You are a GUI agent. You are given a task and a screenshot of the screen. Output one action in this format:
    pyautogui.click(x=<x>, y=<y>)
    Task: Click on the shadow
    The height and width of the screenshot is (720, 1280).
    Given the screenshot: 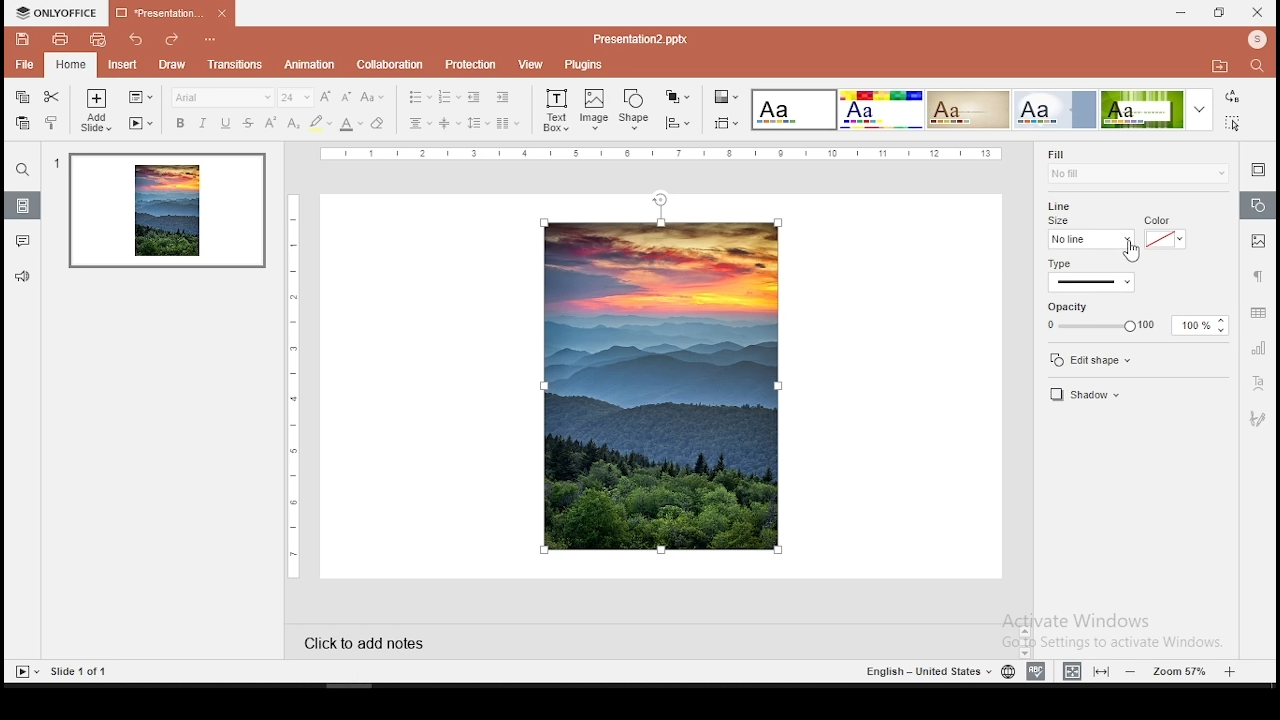 What is the action you would take?
    pyautogui.click(x=1110, y=394)
    